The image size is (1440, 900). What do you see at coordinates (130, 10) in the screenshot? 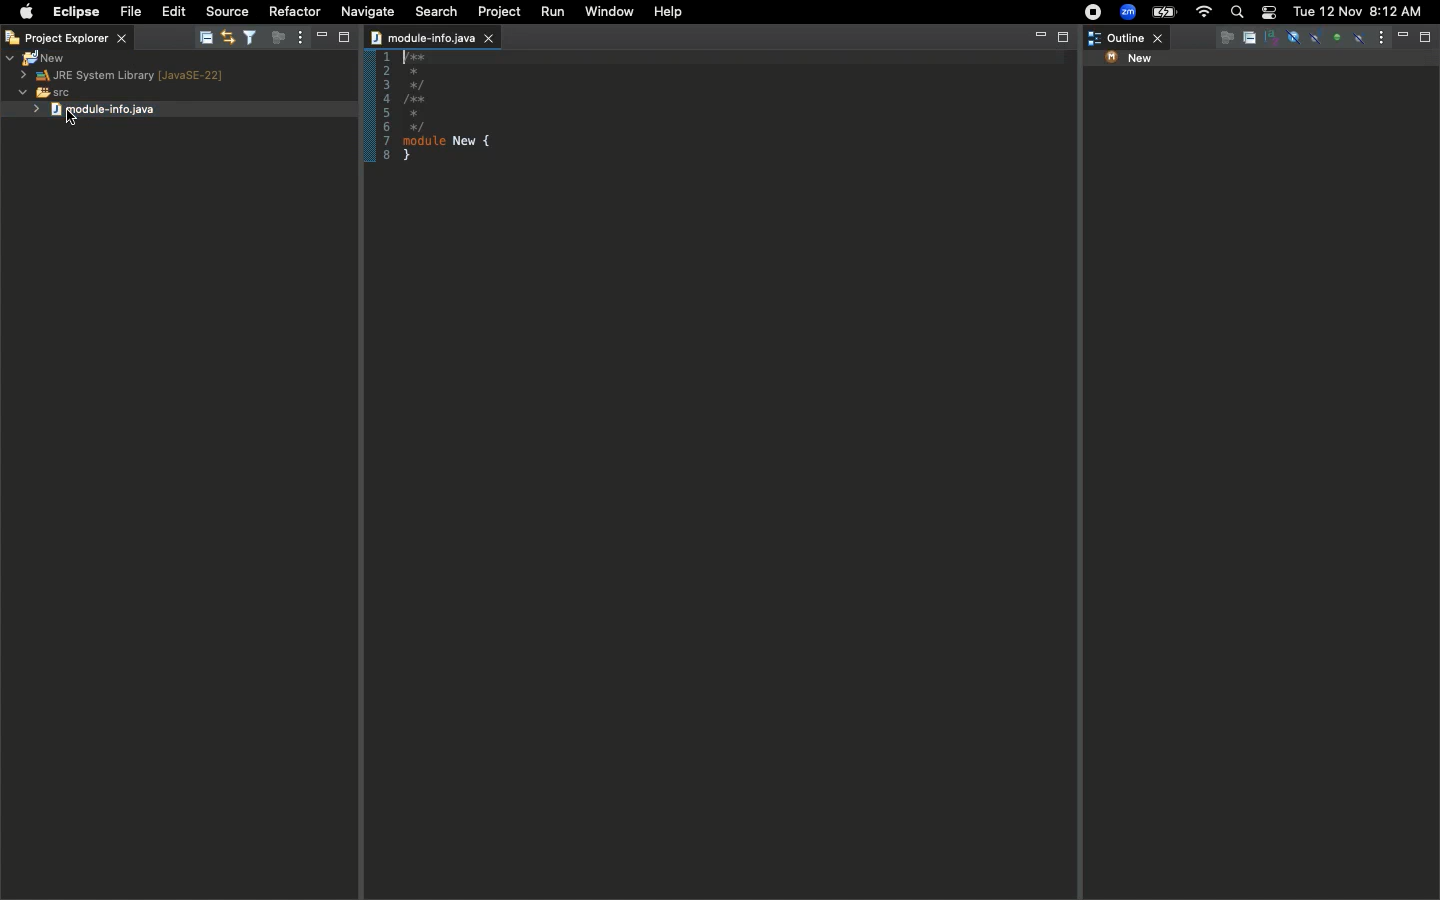
I see `File` at bounding box center [130, 10].